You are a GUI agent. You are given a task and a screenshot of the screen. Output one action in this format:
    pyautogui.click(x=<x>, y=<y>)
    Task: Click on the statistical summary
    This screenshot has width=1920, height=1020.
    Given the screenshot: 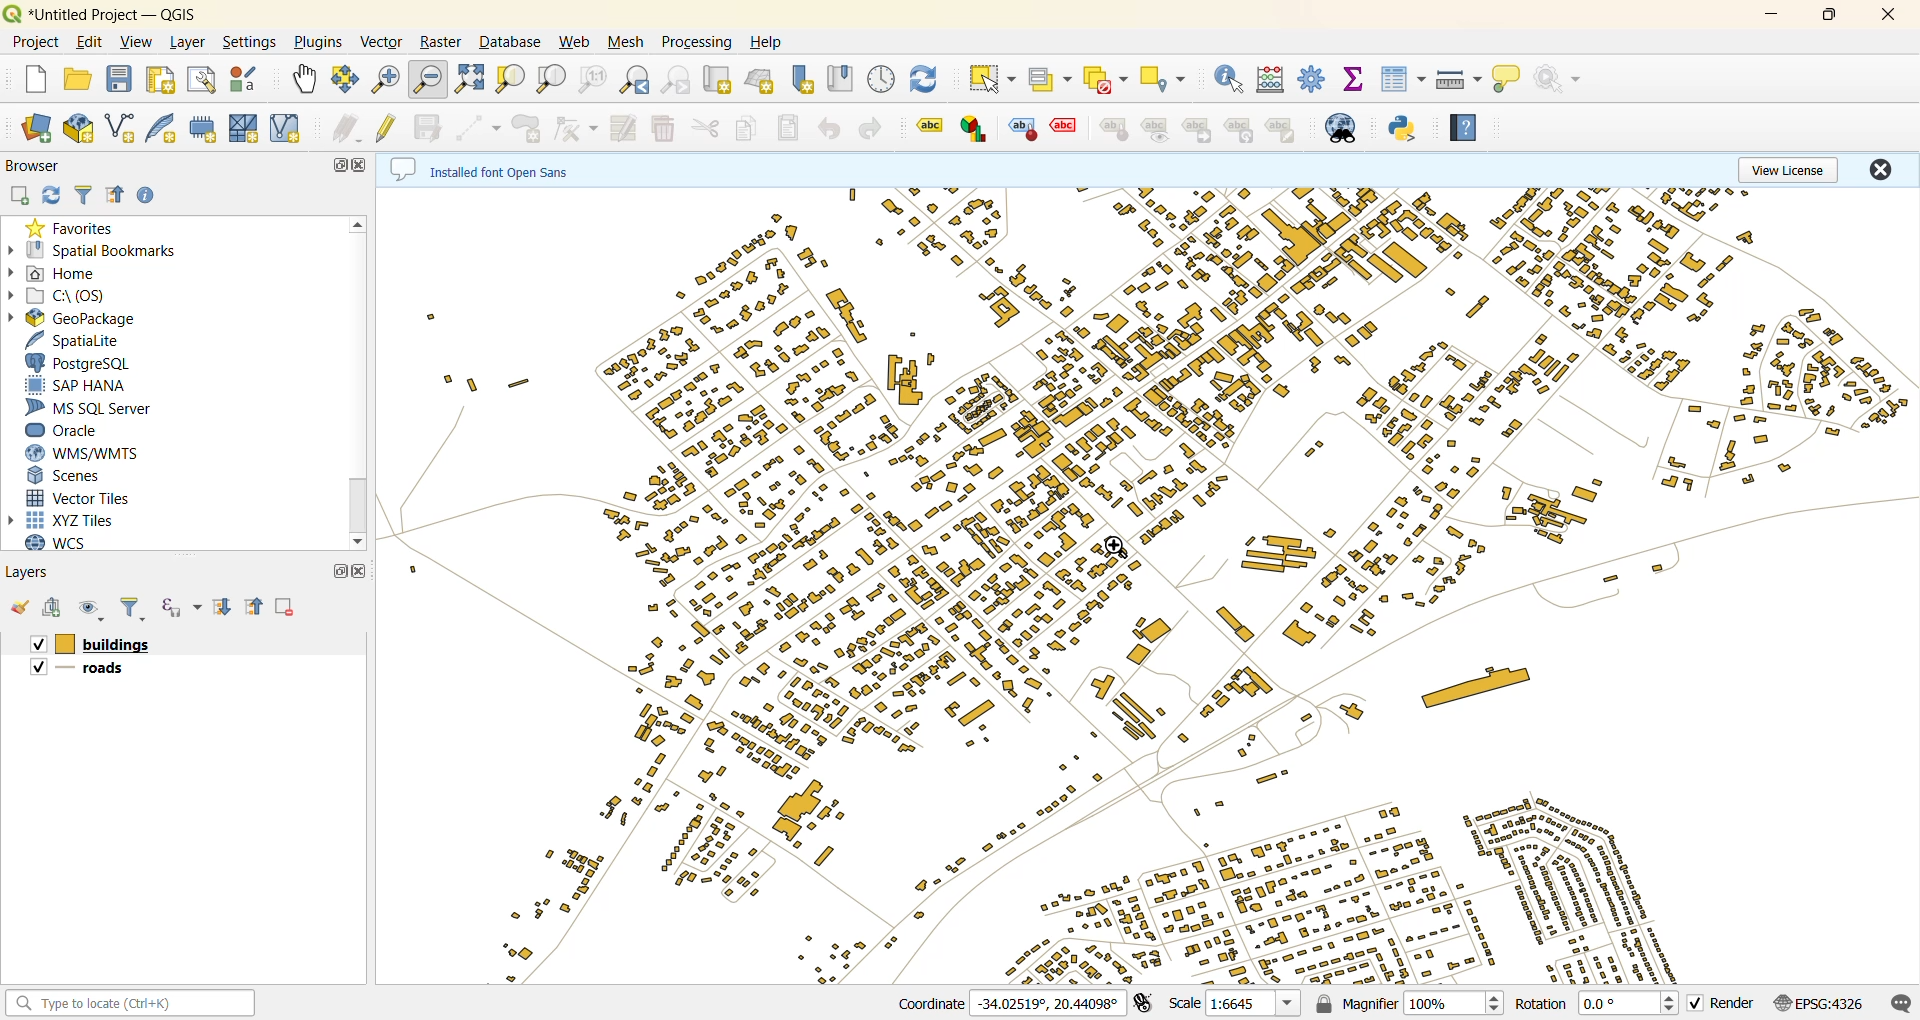 What is the action you would take?
    pyautogui.click(x=1354, y=78)
    